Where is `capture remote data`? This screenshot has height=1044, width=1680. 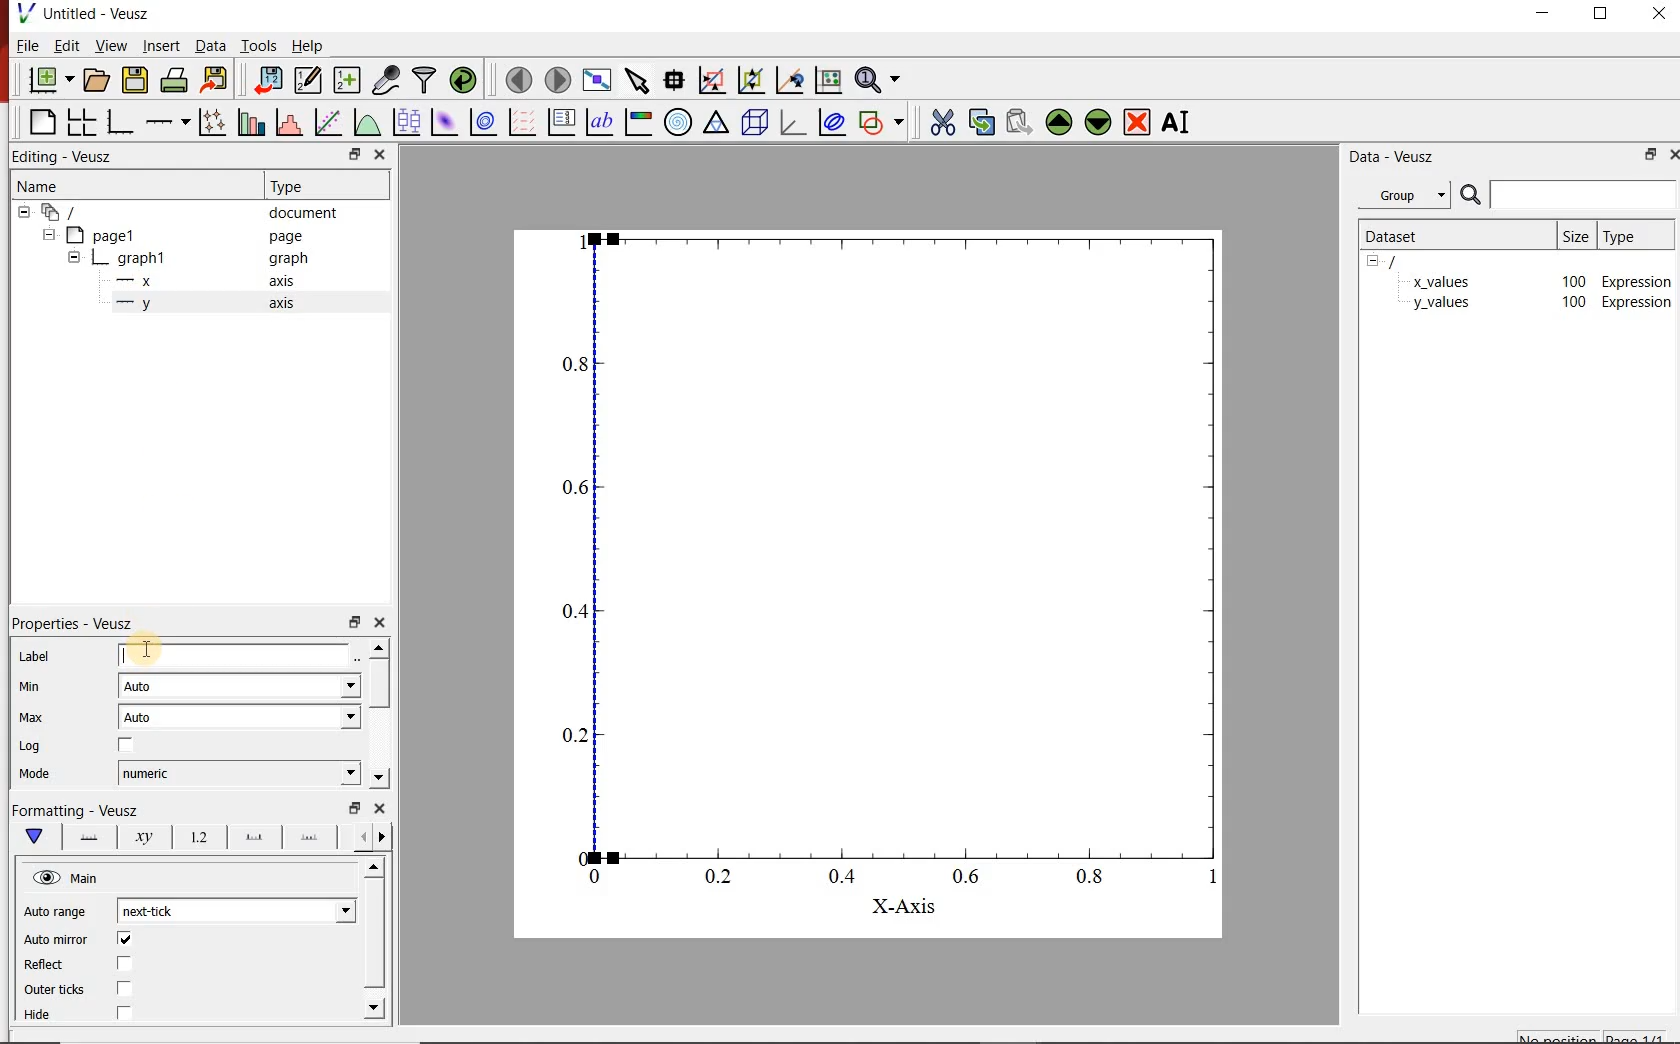 capture remote data is located at coordinates (386, 79).